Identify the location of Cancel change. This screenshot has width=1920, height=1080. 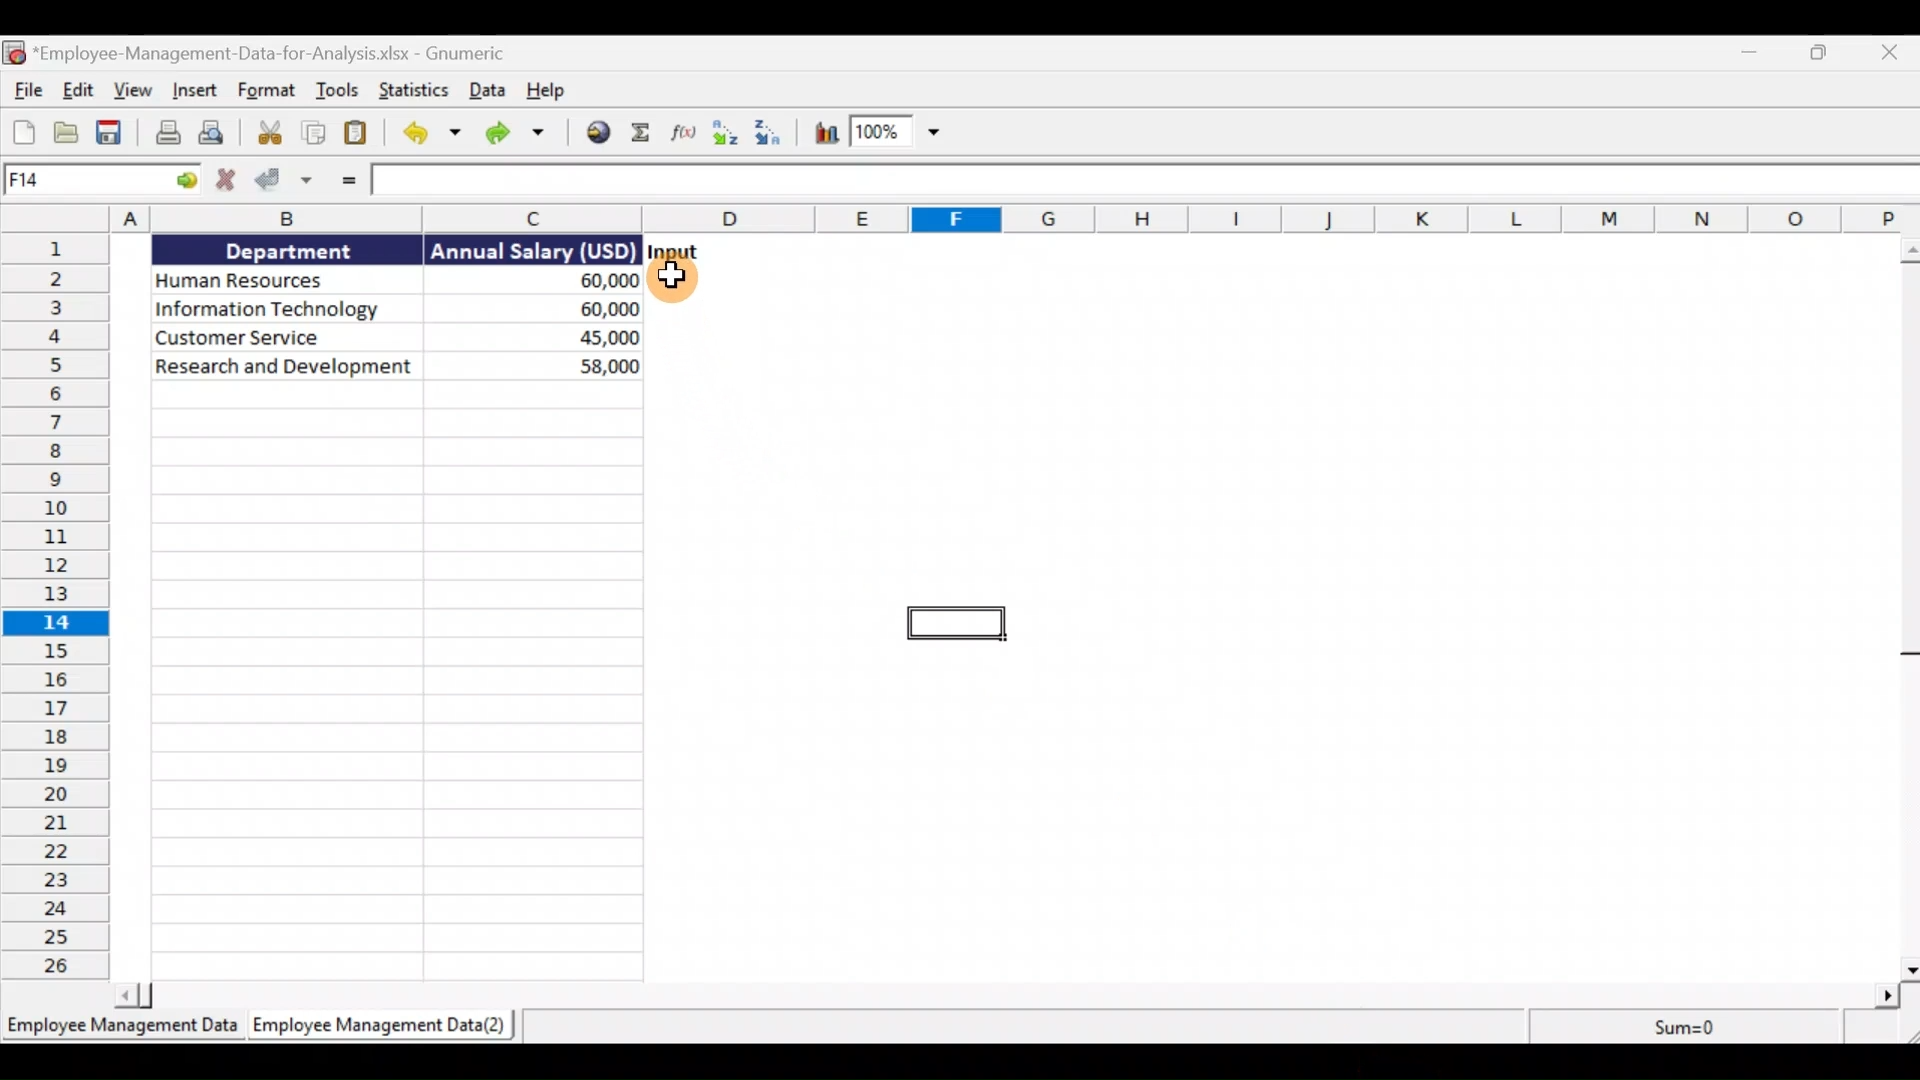
(224, 184).